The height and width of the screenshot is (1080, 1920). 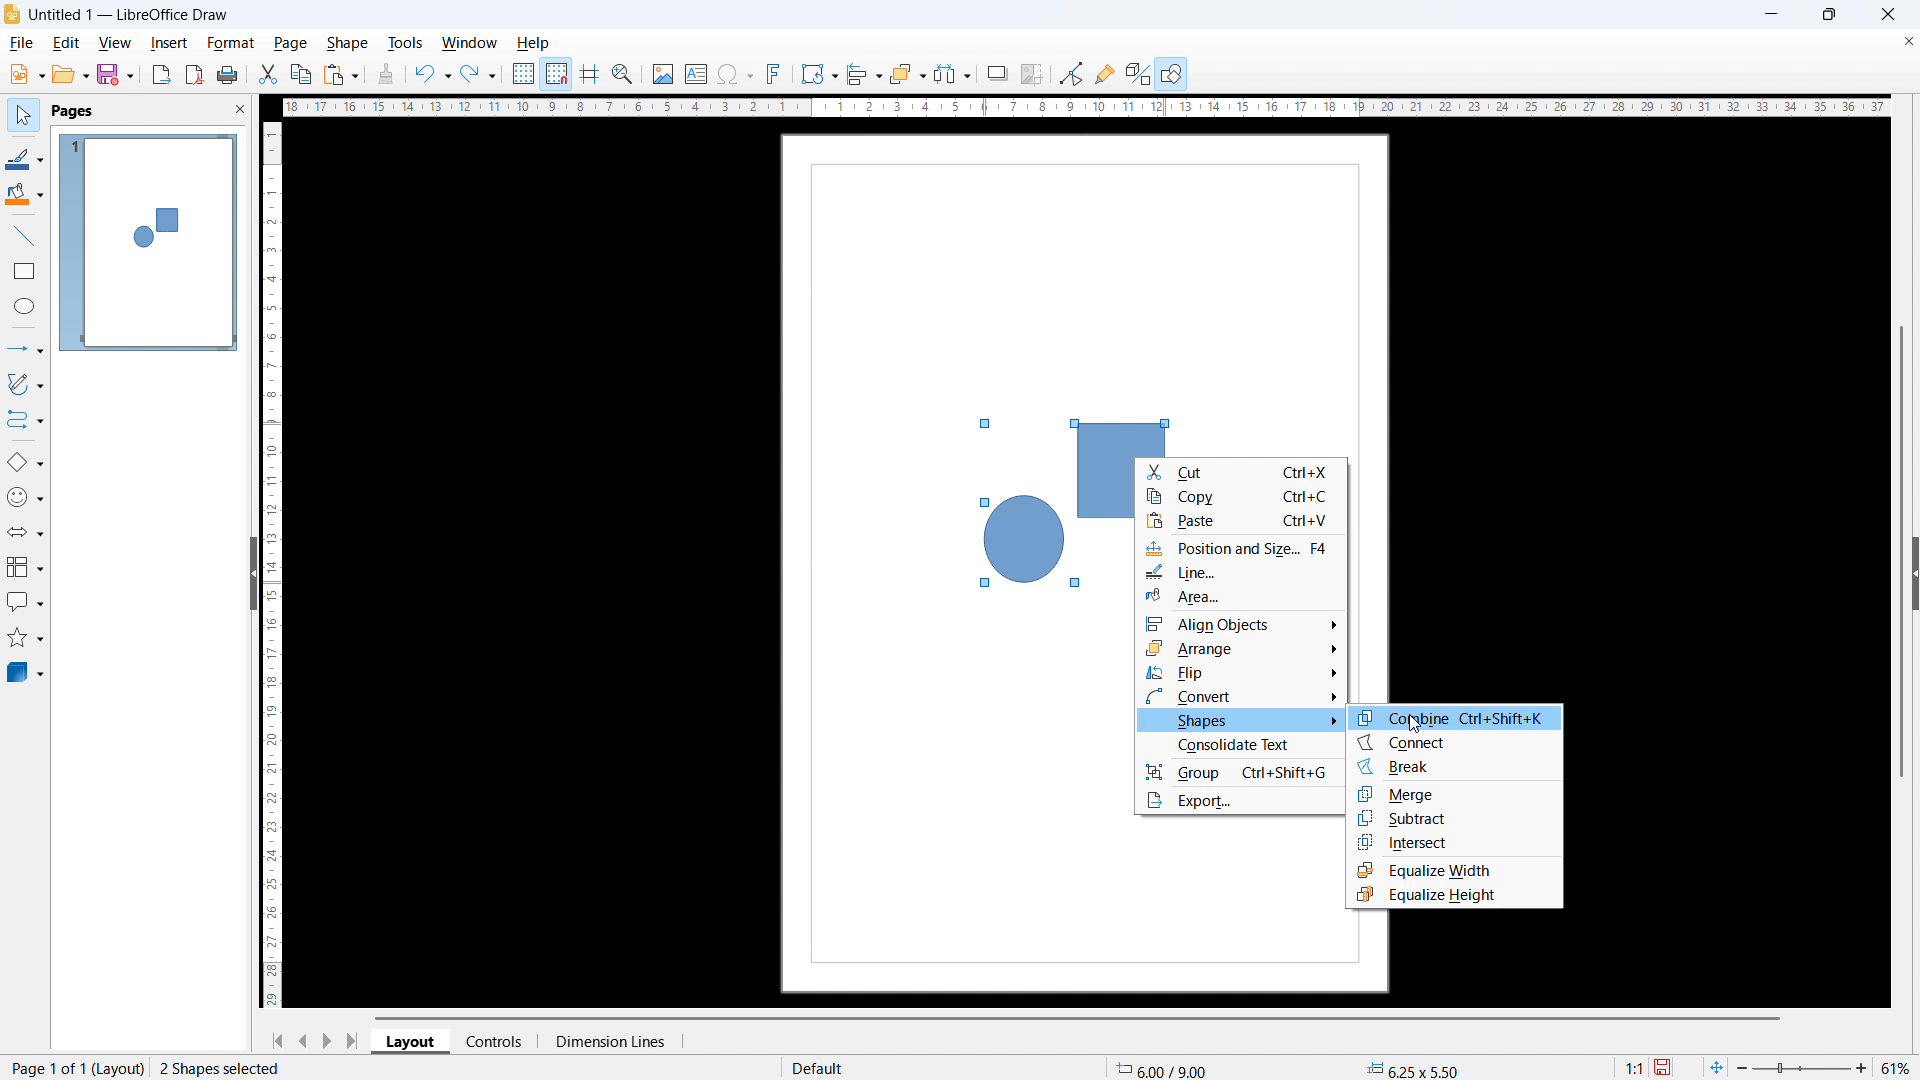 I want to click on background color, so click(x=27, y=195).